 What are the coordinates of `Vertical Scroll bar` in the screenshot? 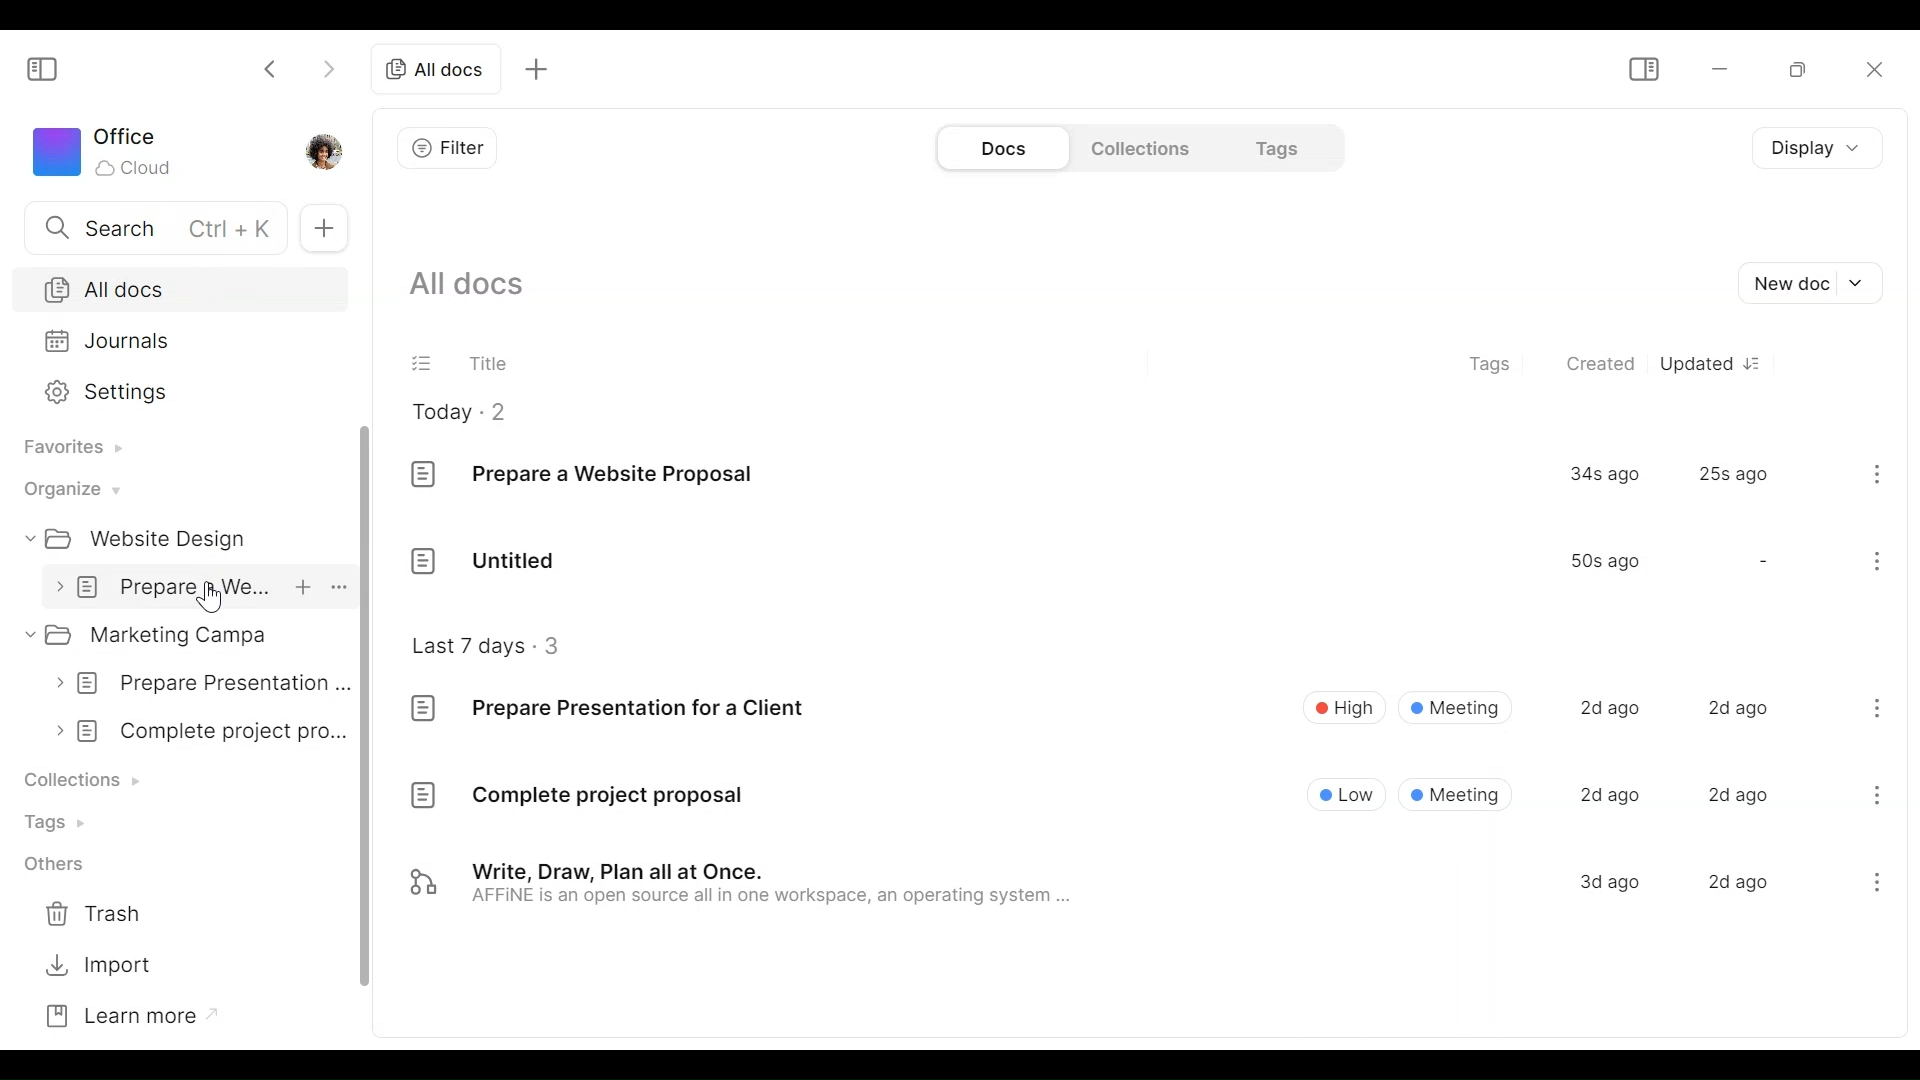 It's located at (367, 707).